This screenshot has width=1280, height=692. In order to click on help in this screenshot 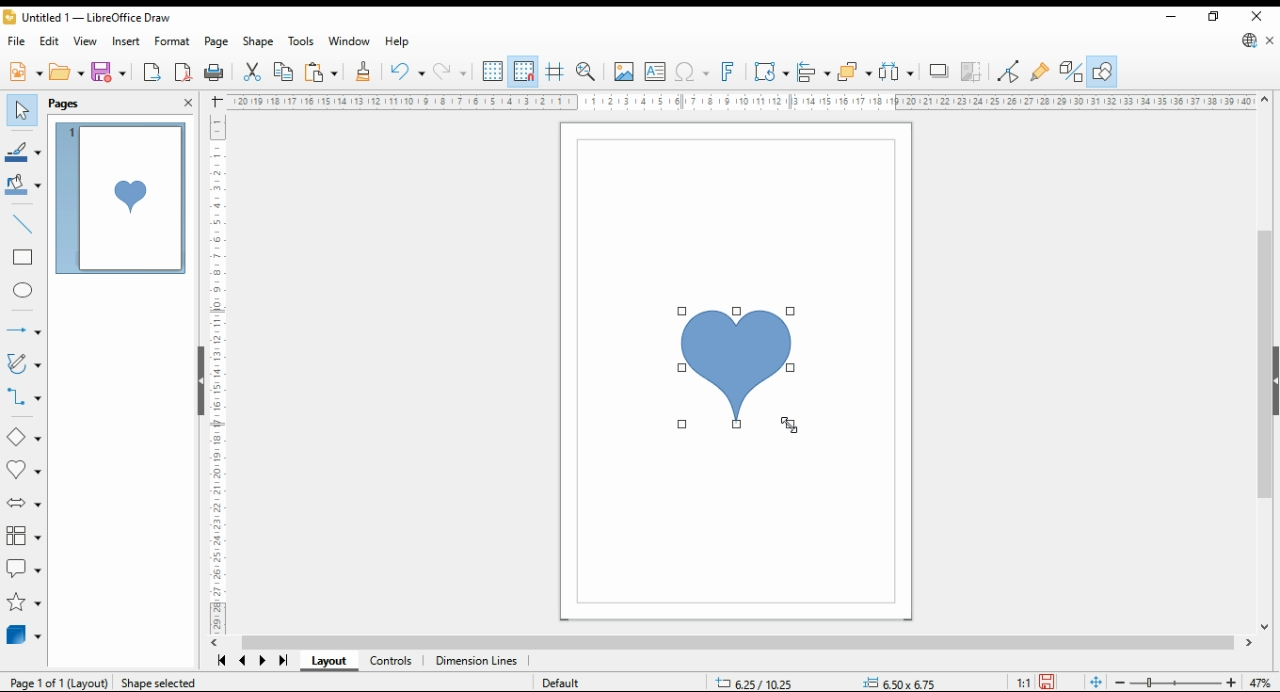, I will do `click(398, 42)`.